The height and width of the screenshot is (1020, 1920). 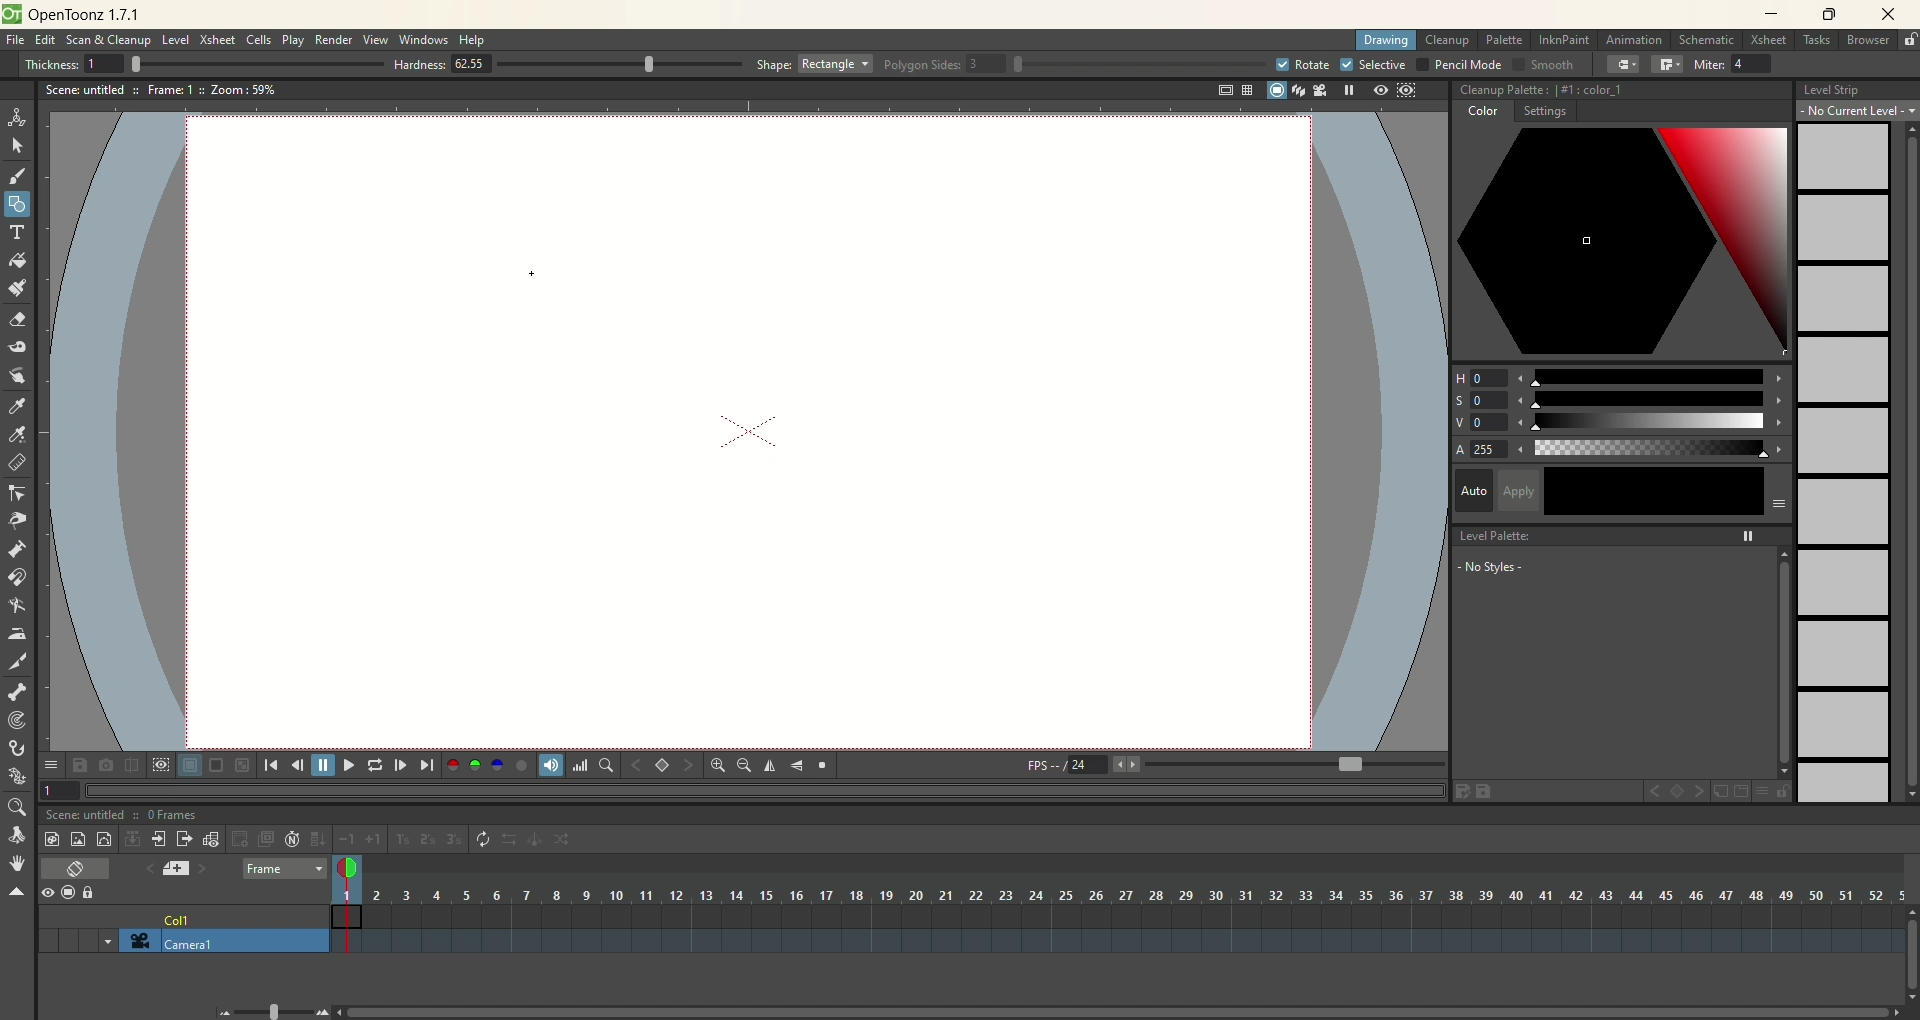 What do you see at coordinates (1408, 92) in the screenshot?
I see `sub-camera preview` at bounding box center [1408, 92].